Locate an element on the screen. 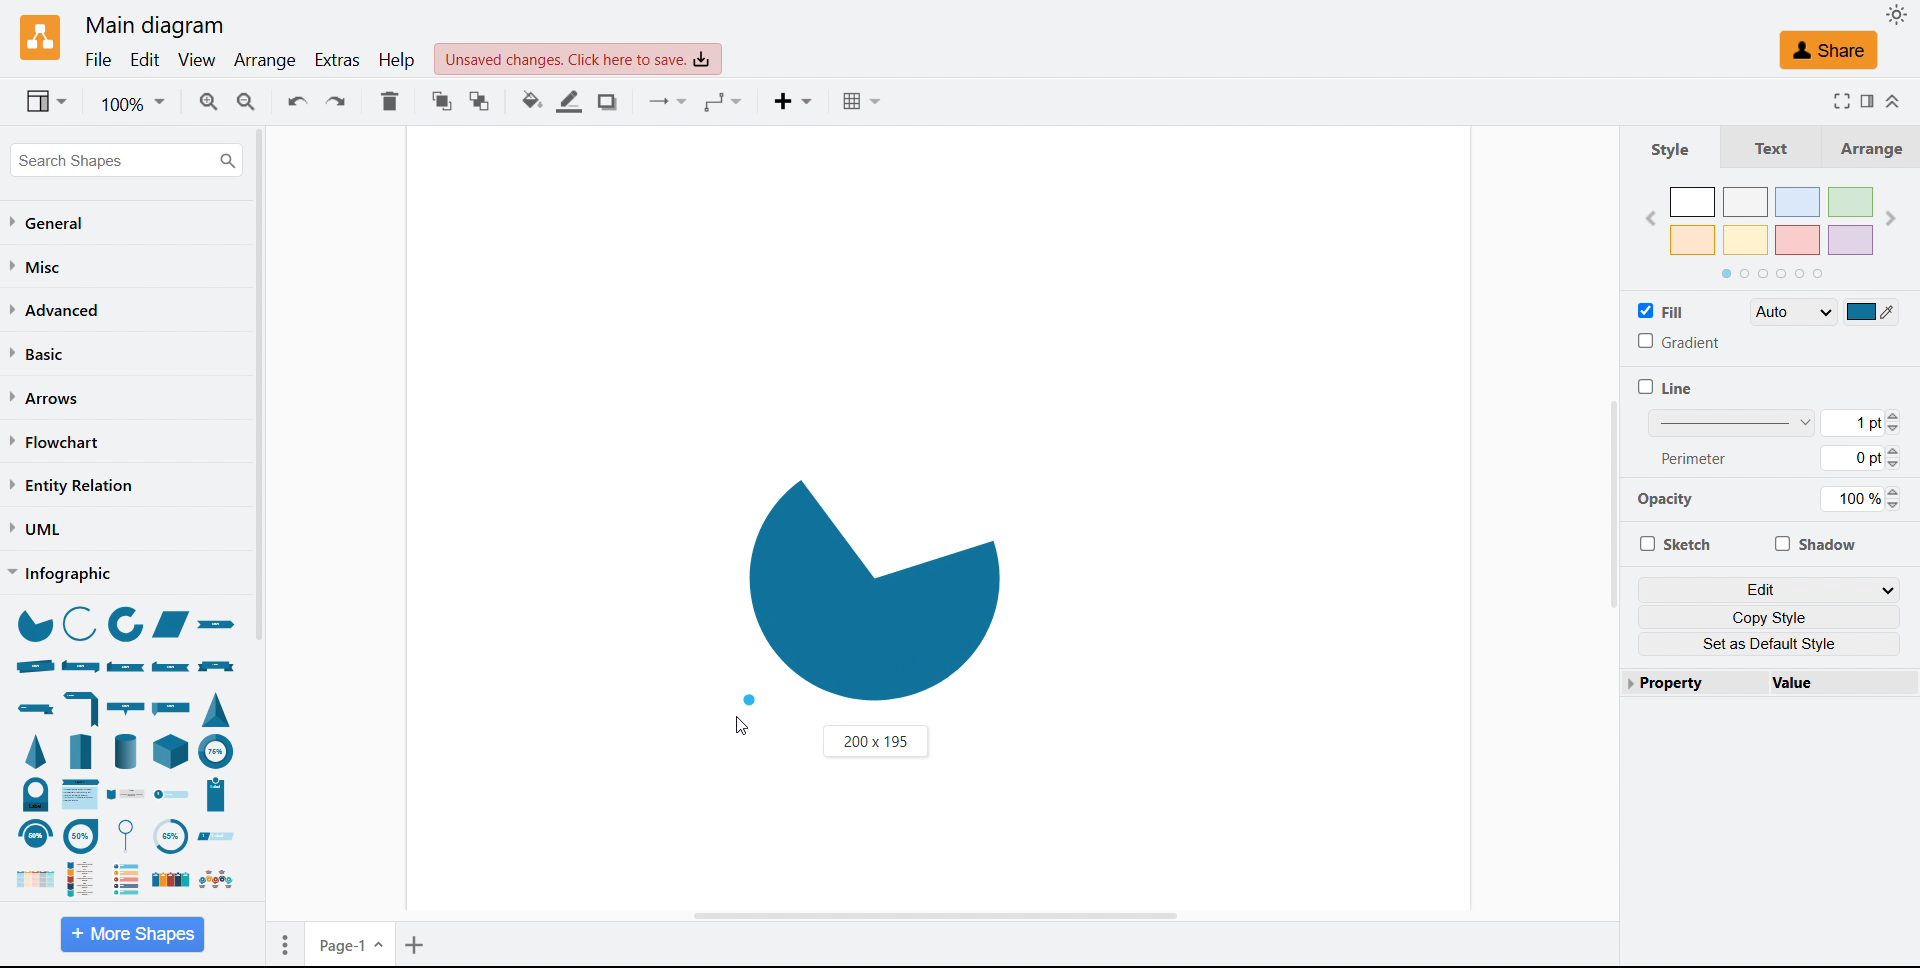 The image size is (1920, 968). Connectors  is located at coordinates (671, 103).